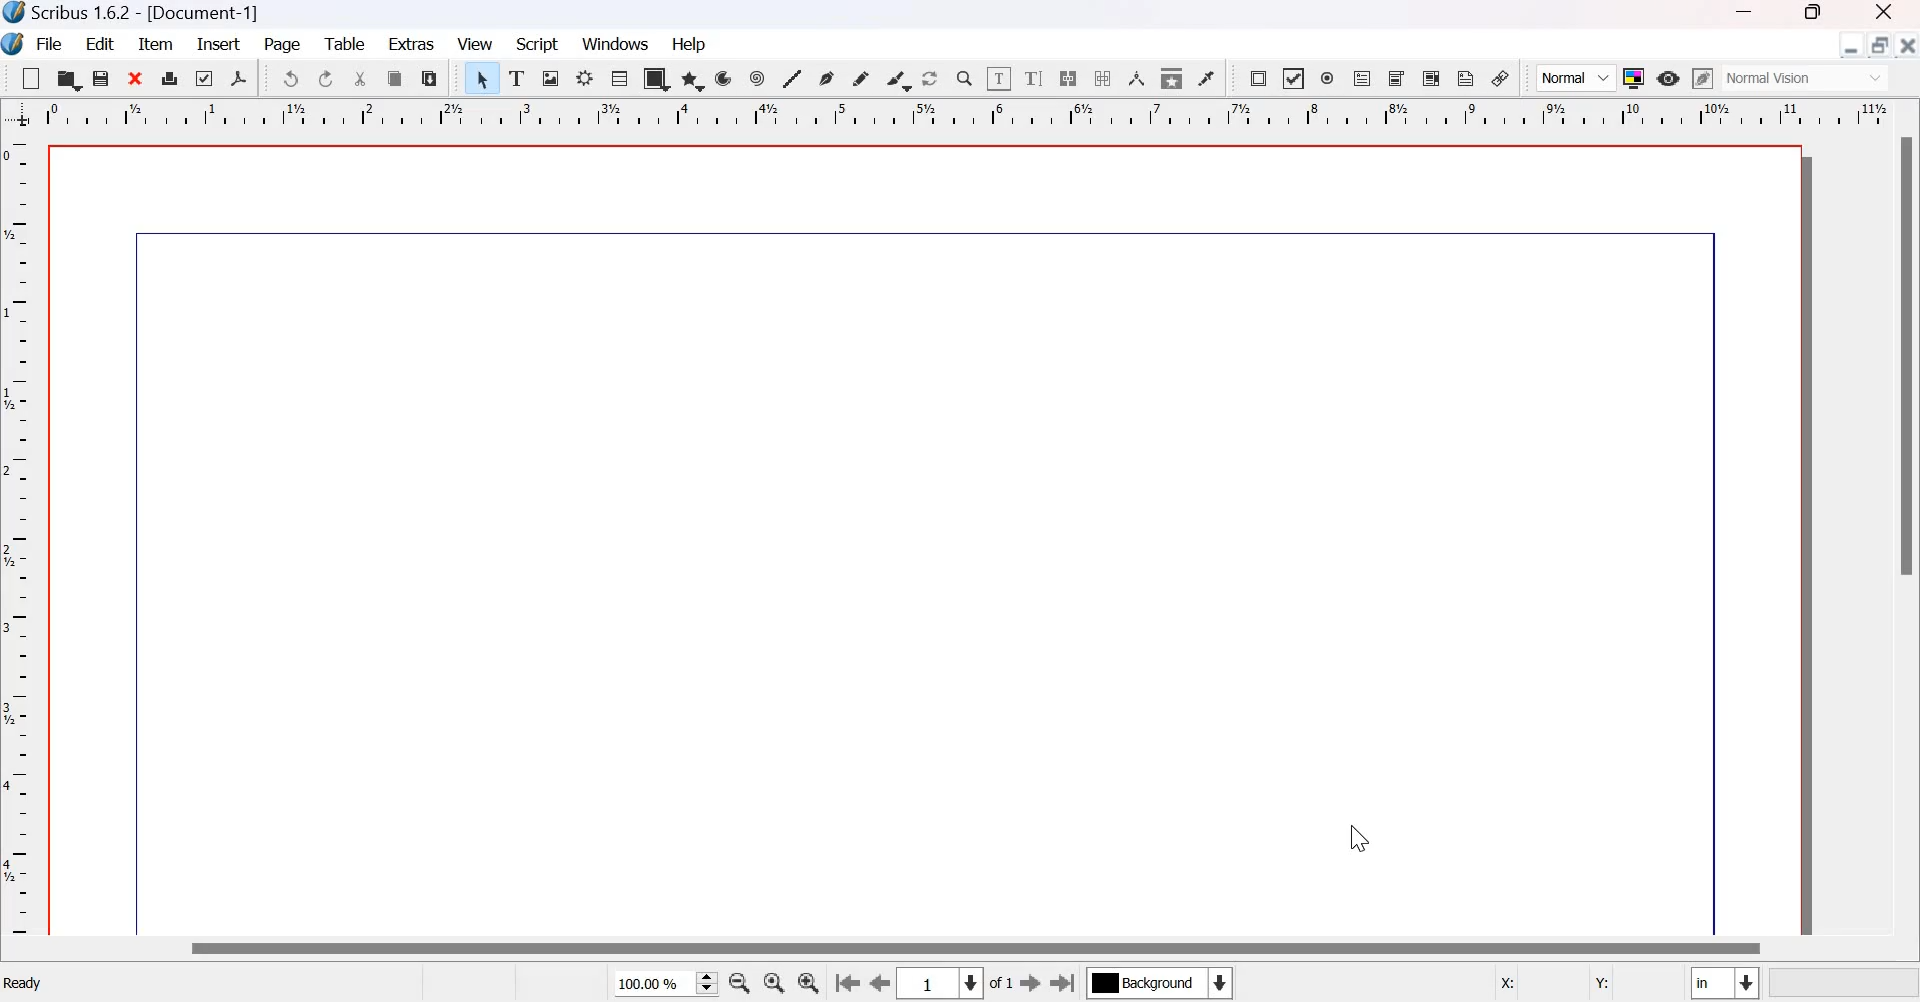 The height and width of the screenshot is (1002, 1920). Describe the element at coordinates (880, 984) in the screenshot. I see `go to the previous page` at that location.